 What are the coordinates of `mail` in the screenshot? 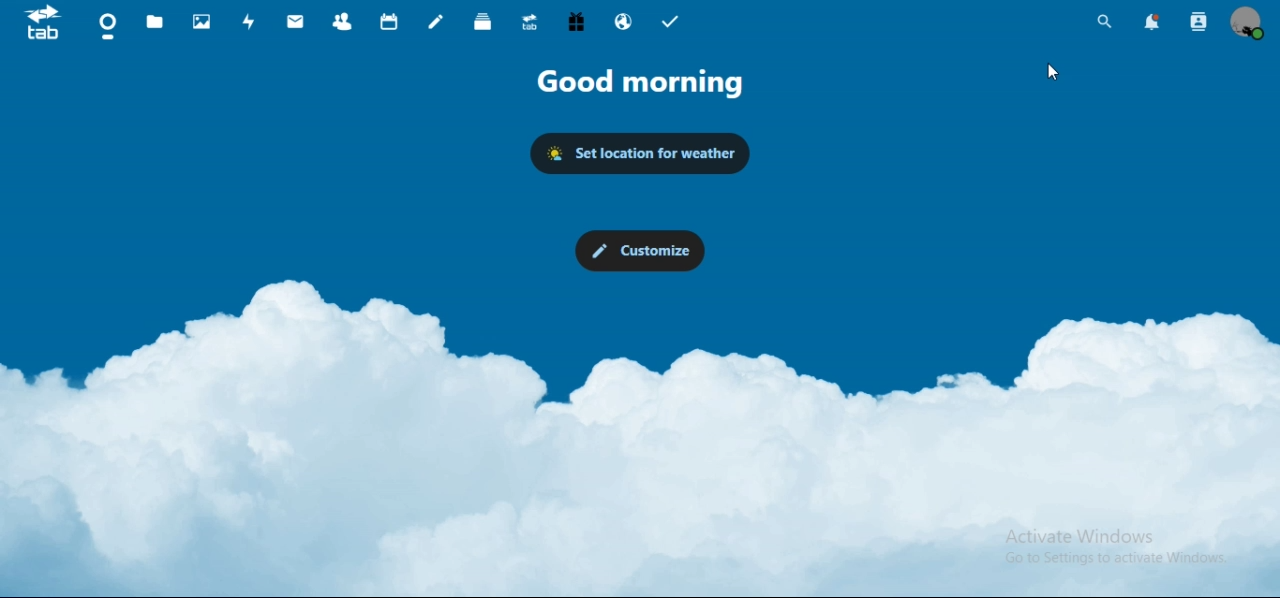 It's located at (296, 21).